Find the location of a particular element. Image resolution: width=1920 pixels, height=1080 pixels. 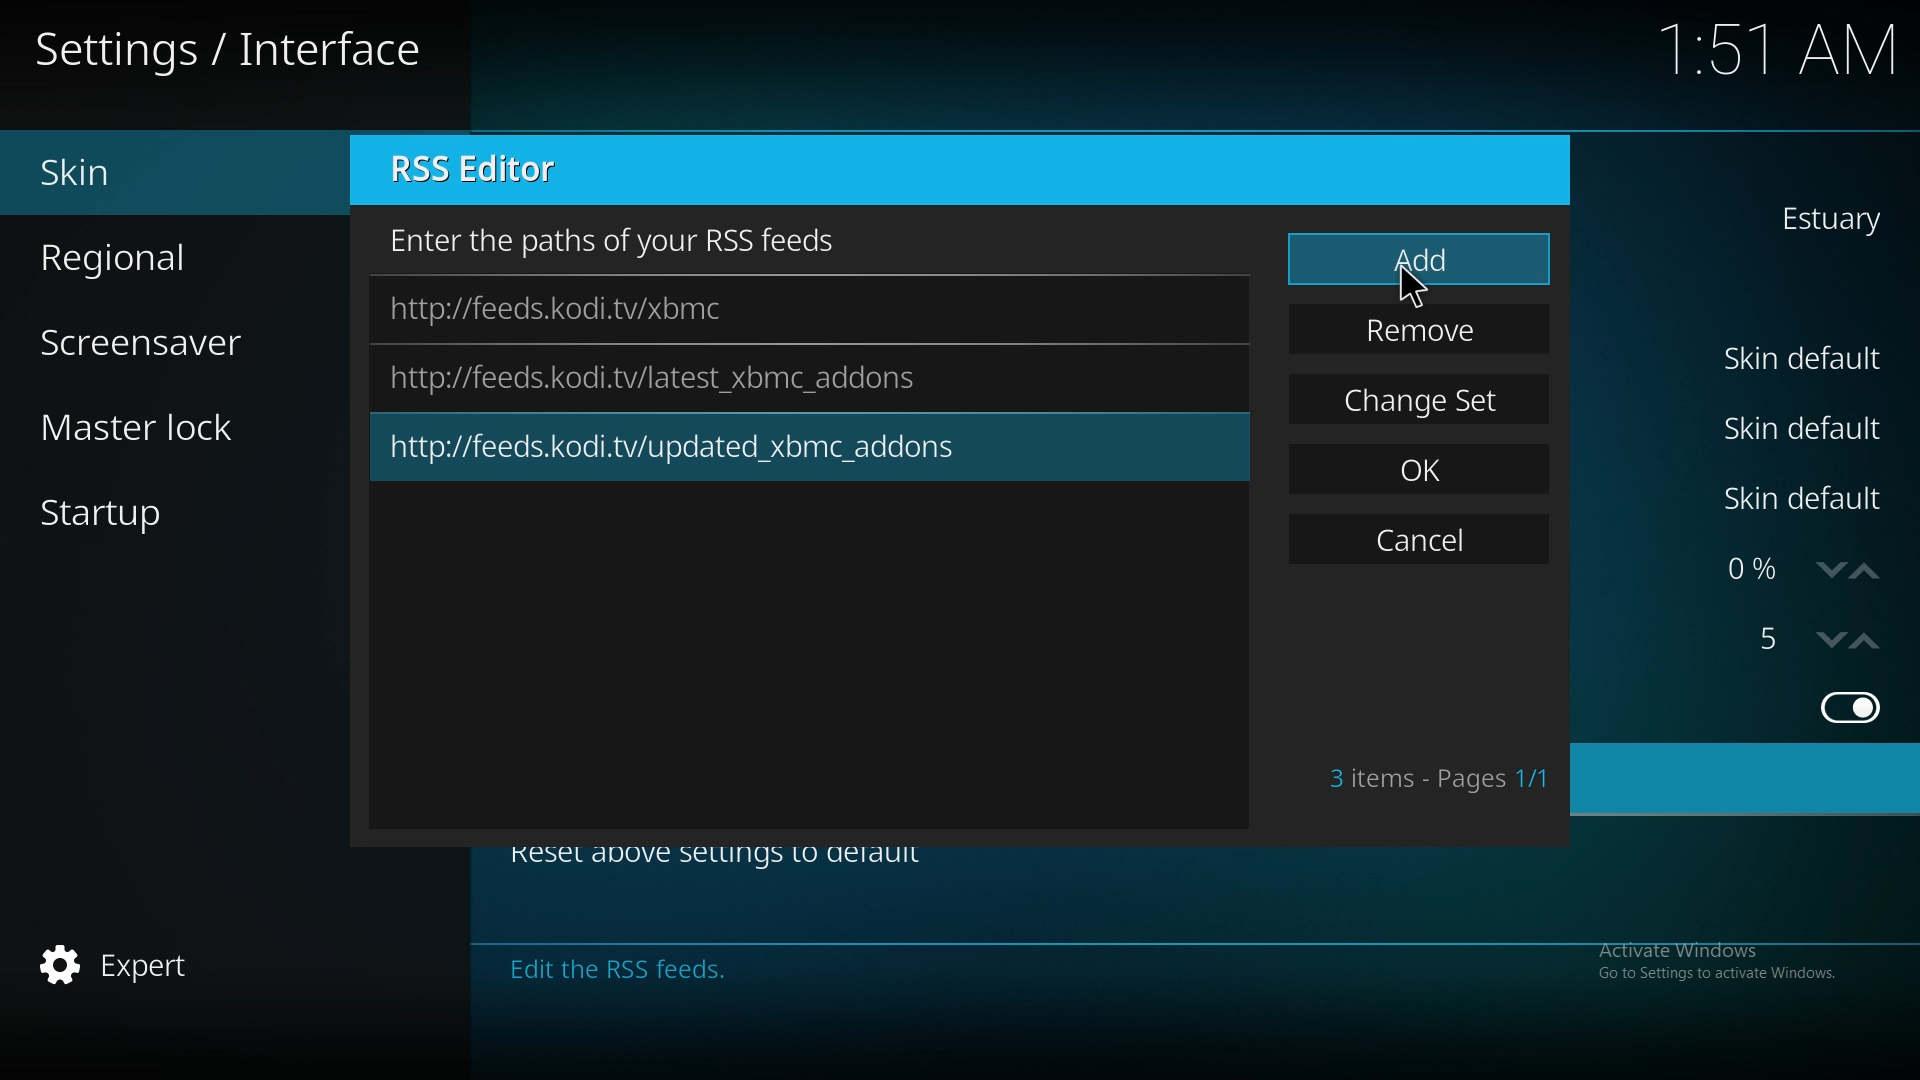

increase stereoscopic 3d effect strength is located at coordinates (1867, 640).